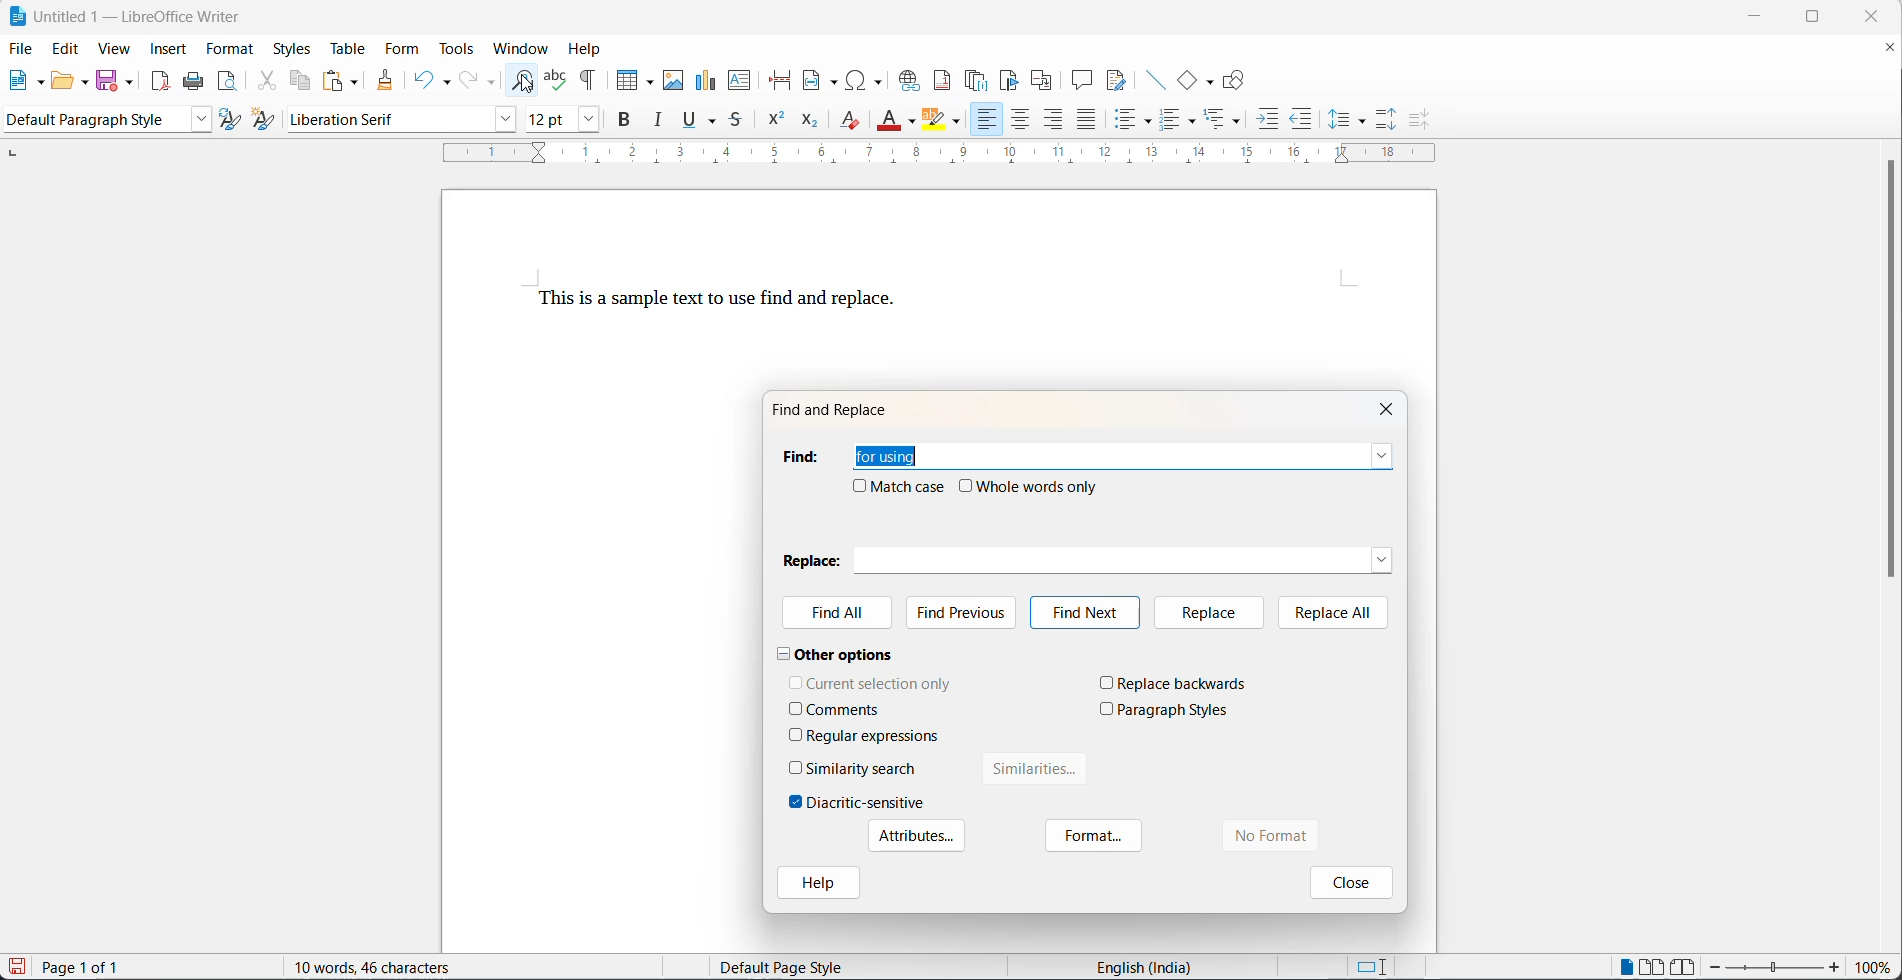  I want to click on clear direct formatting, so click(849, 124).